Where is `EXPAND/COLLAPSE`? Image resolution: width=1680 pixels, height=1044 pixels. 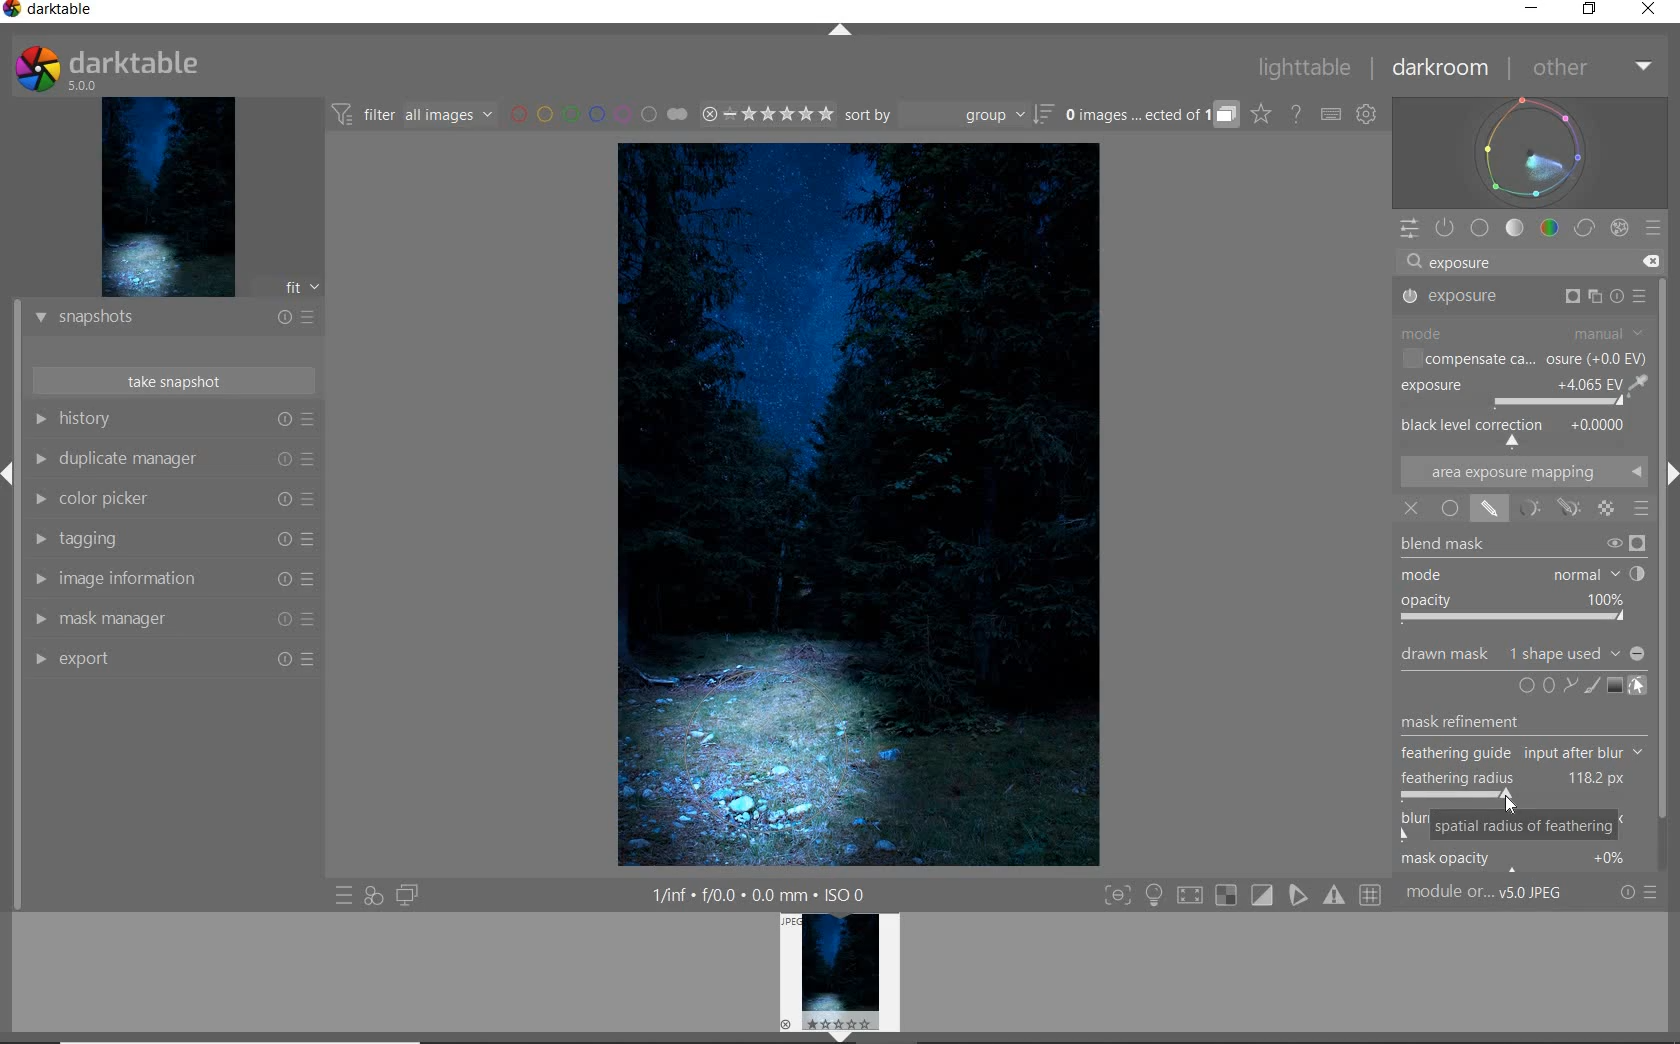 EXPAND/COLLAPSE is located at coordinates (841, 31).